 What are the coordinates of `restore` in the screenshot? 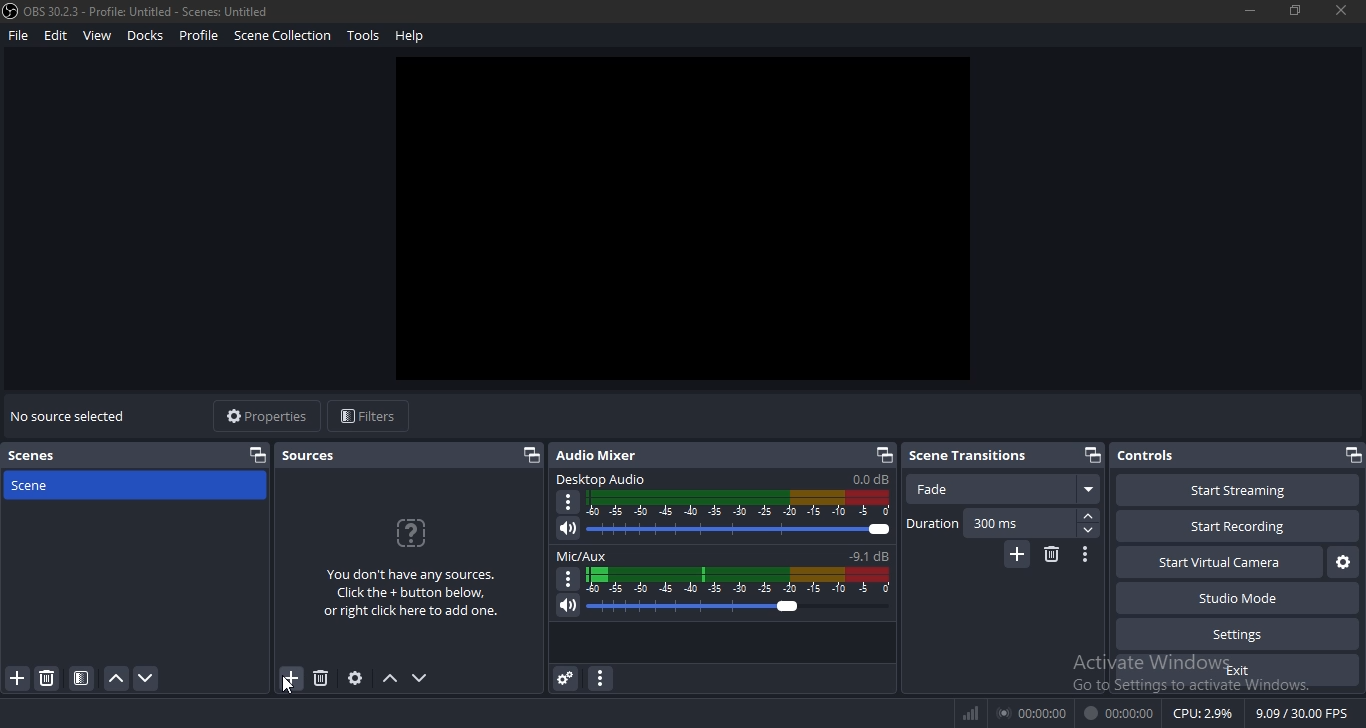 It's located at (1095, 456).